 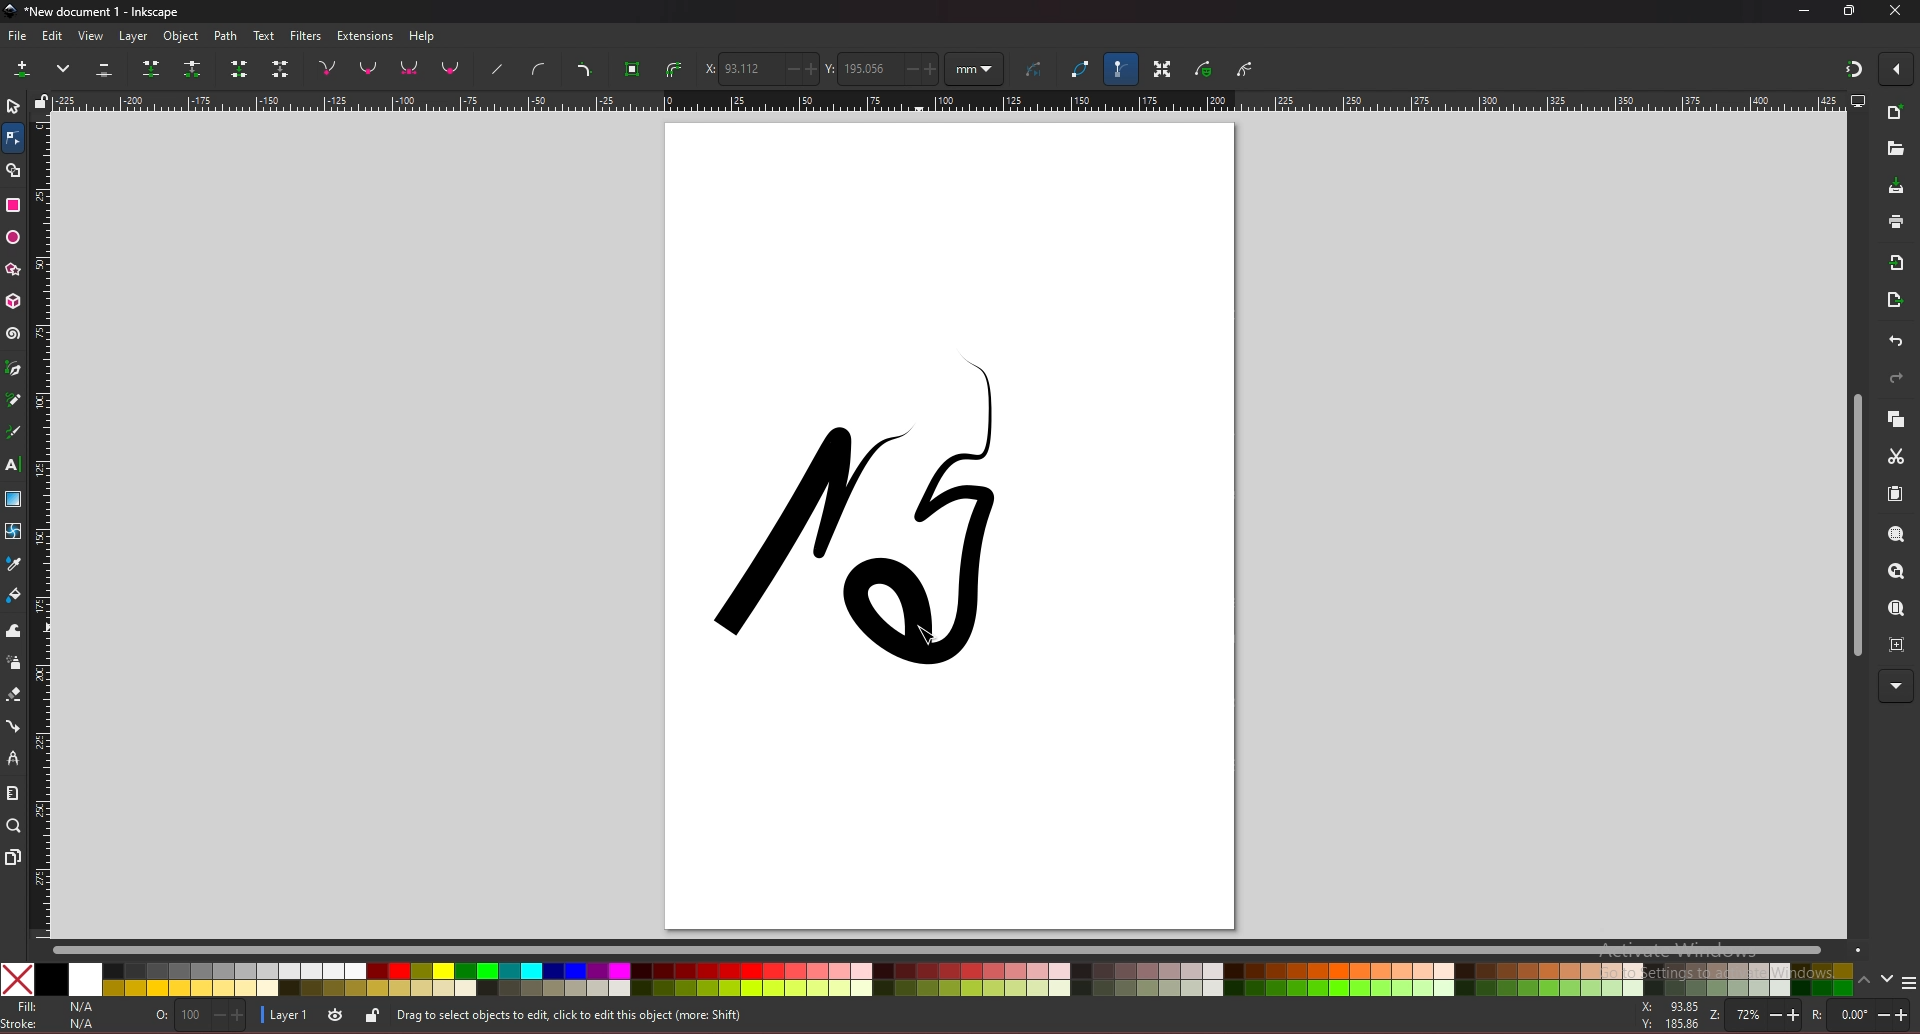 What do you see at coordinates (1205, 68) in the screenshot?
I see `show mask` at bounding box center [1205, 68].